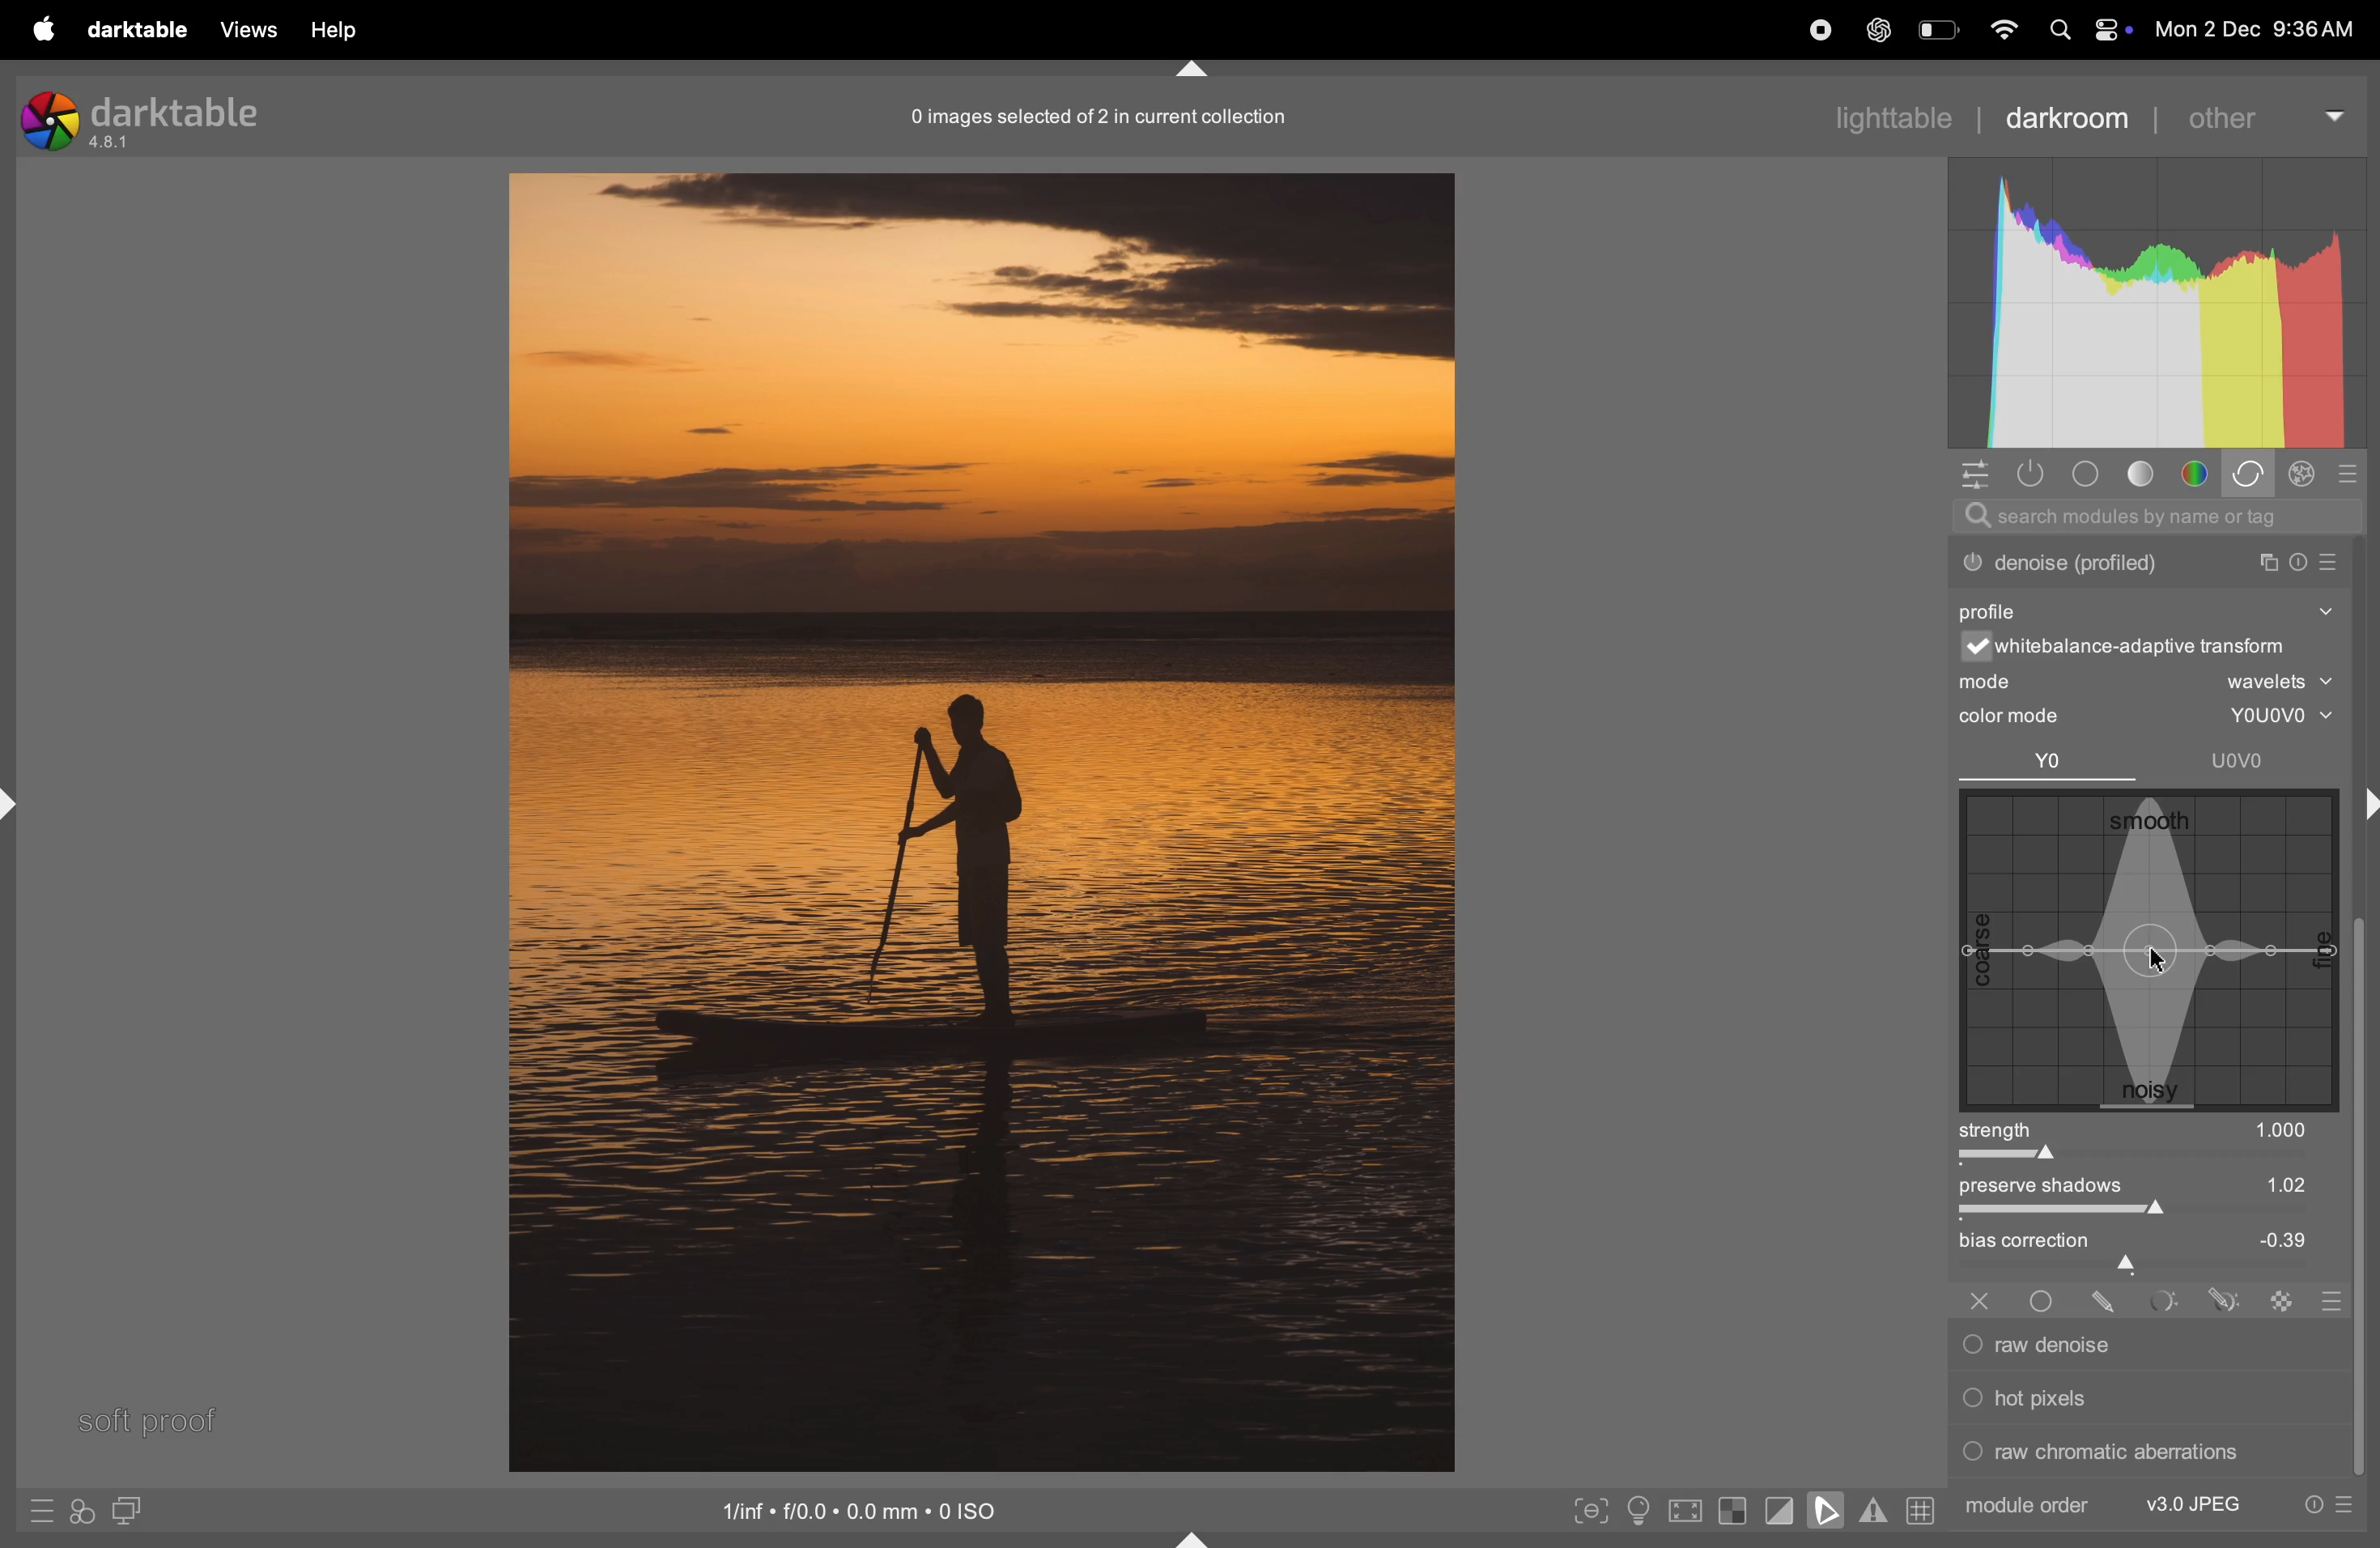 The height and width of the screenshot is (1548, 2380). Describe the element at coordinates (2160, 649) in the screenshot. I see `white balance transform` at that location.